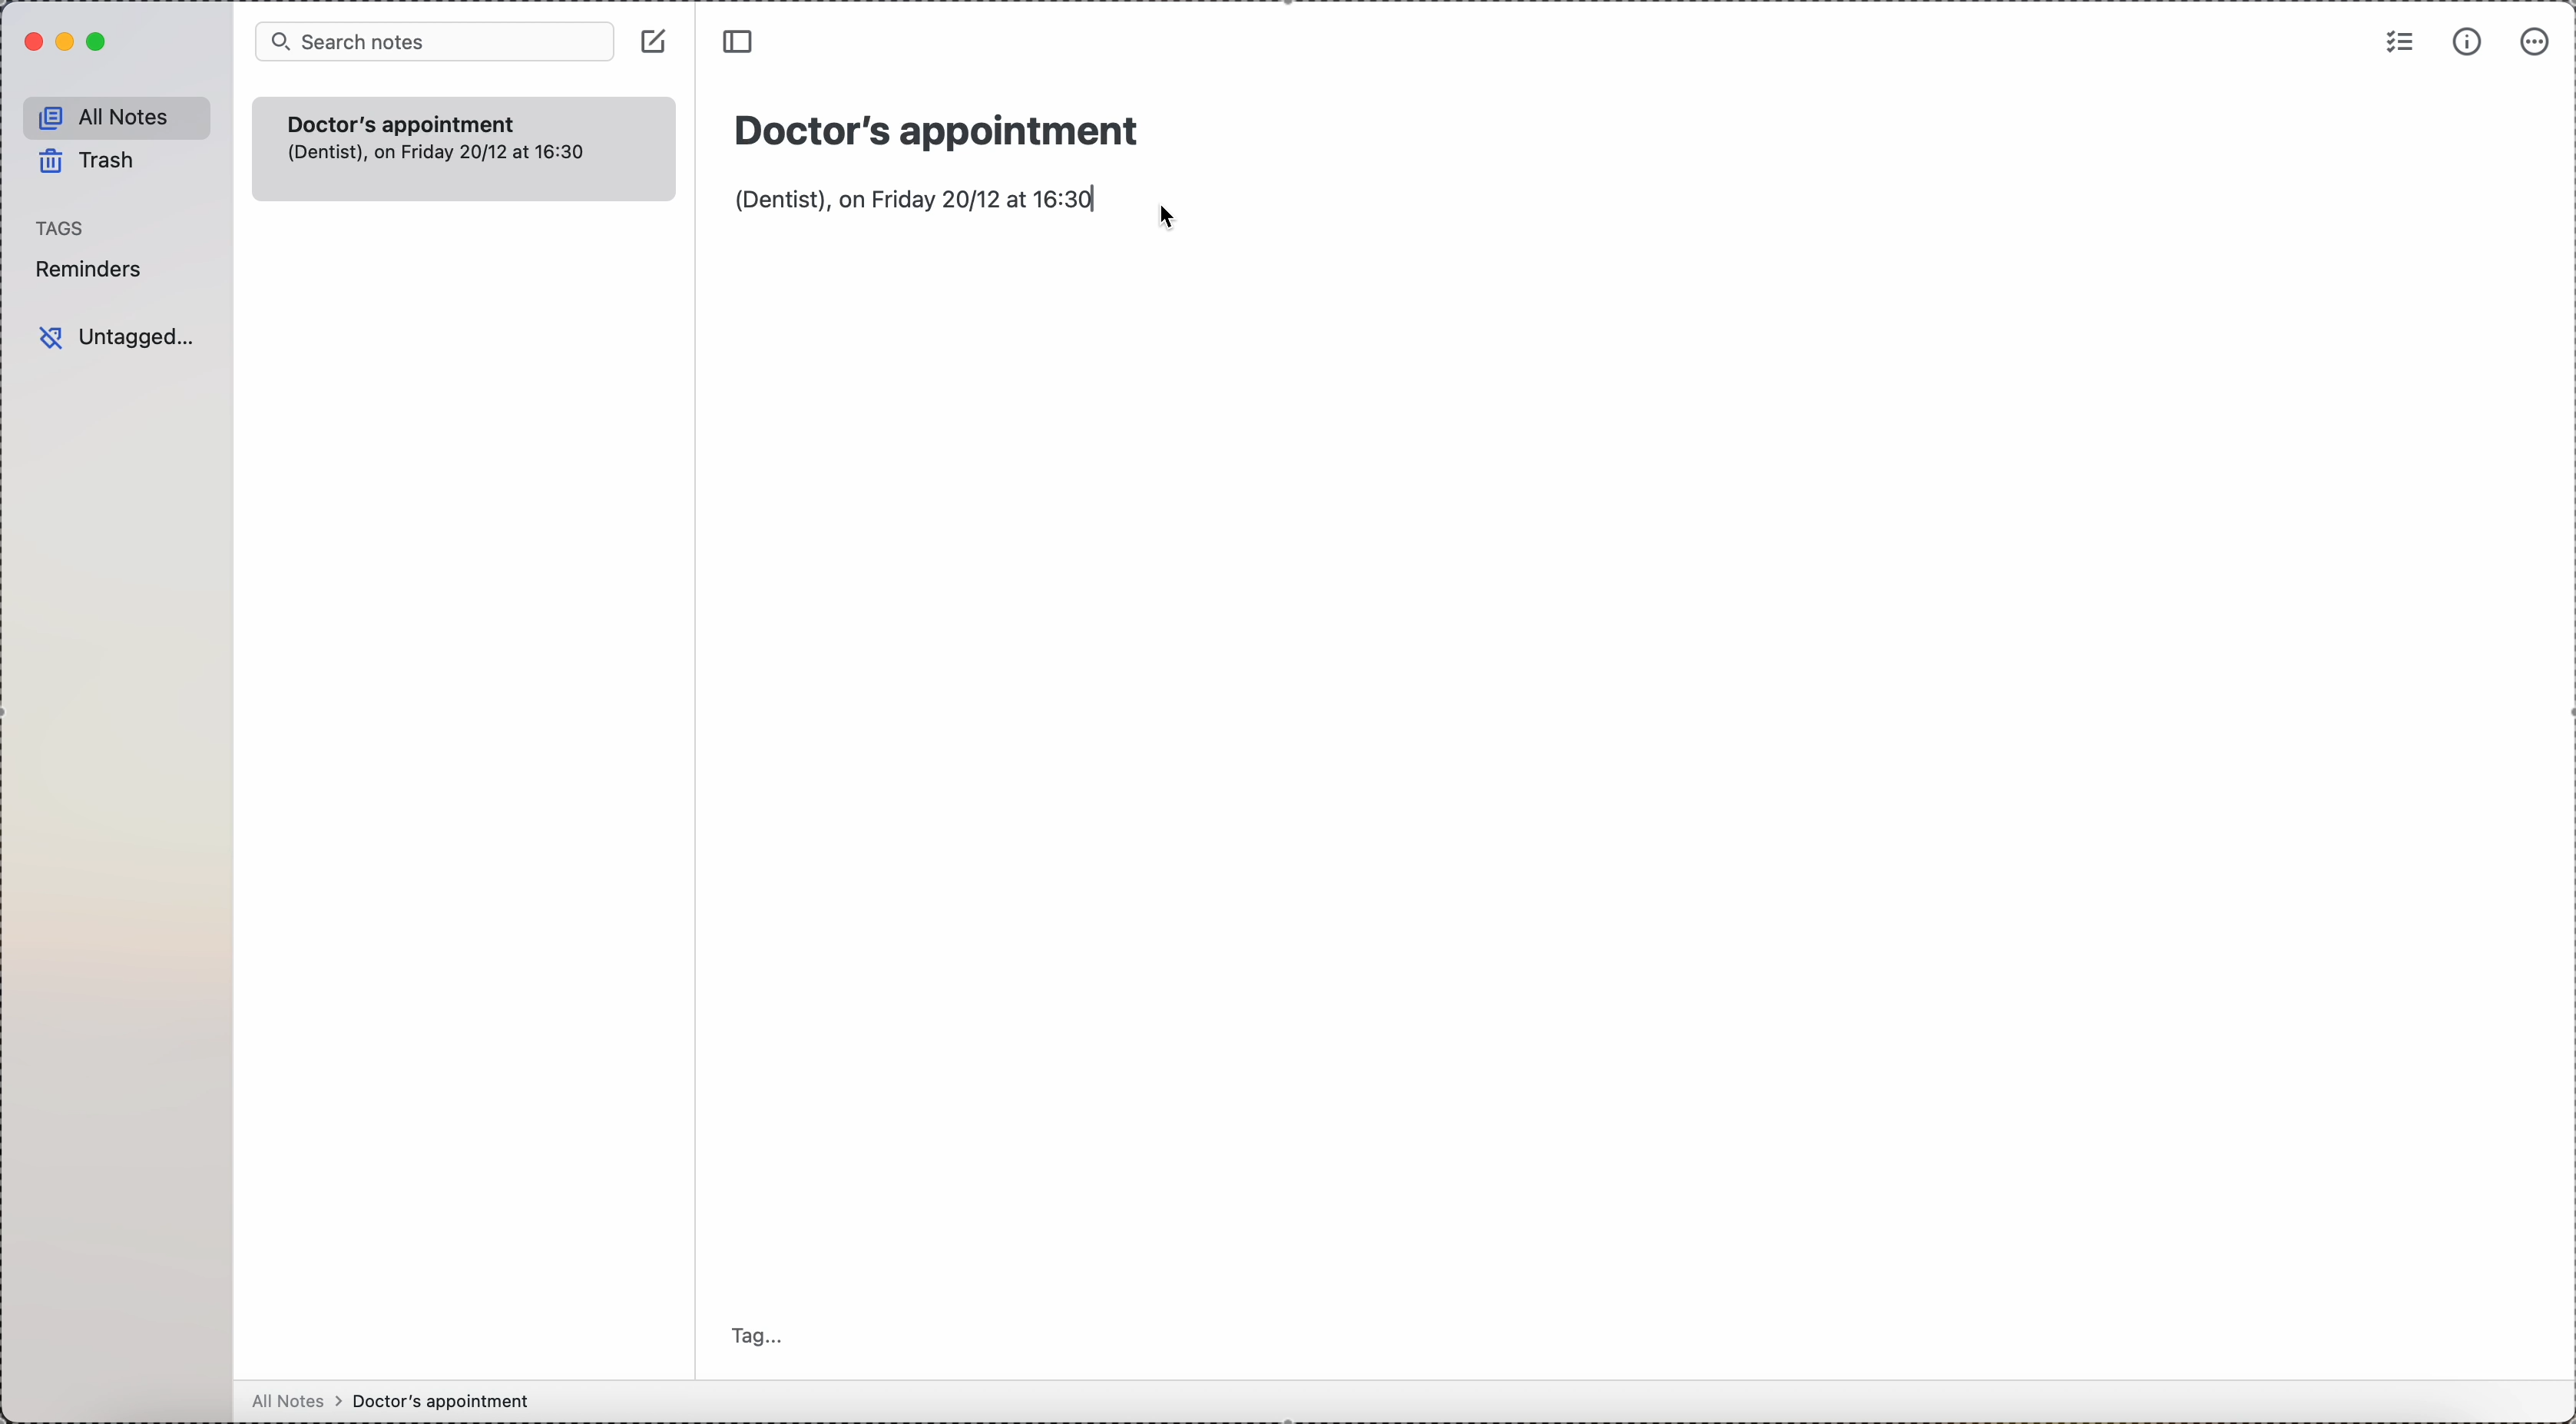 The image size is (2576, 1424). I want to click on all notes, so click(116, 114).